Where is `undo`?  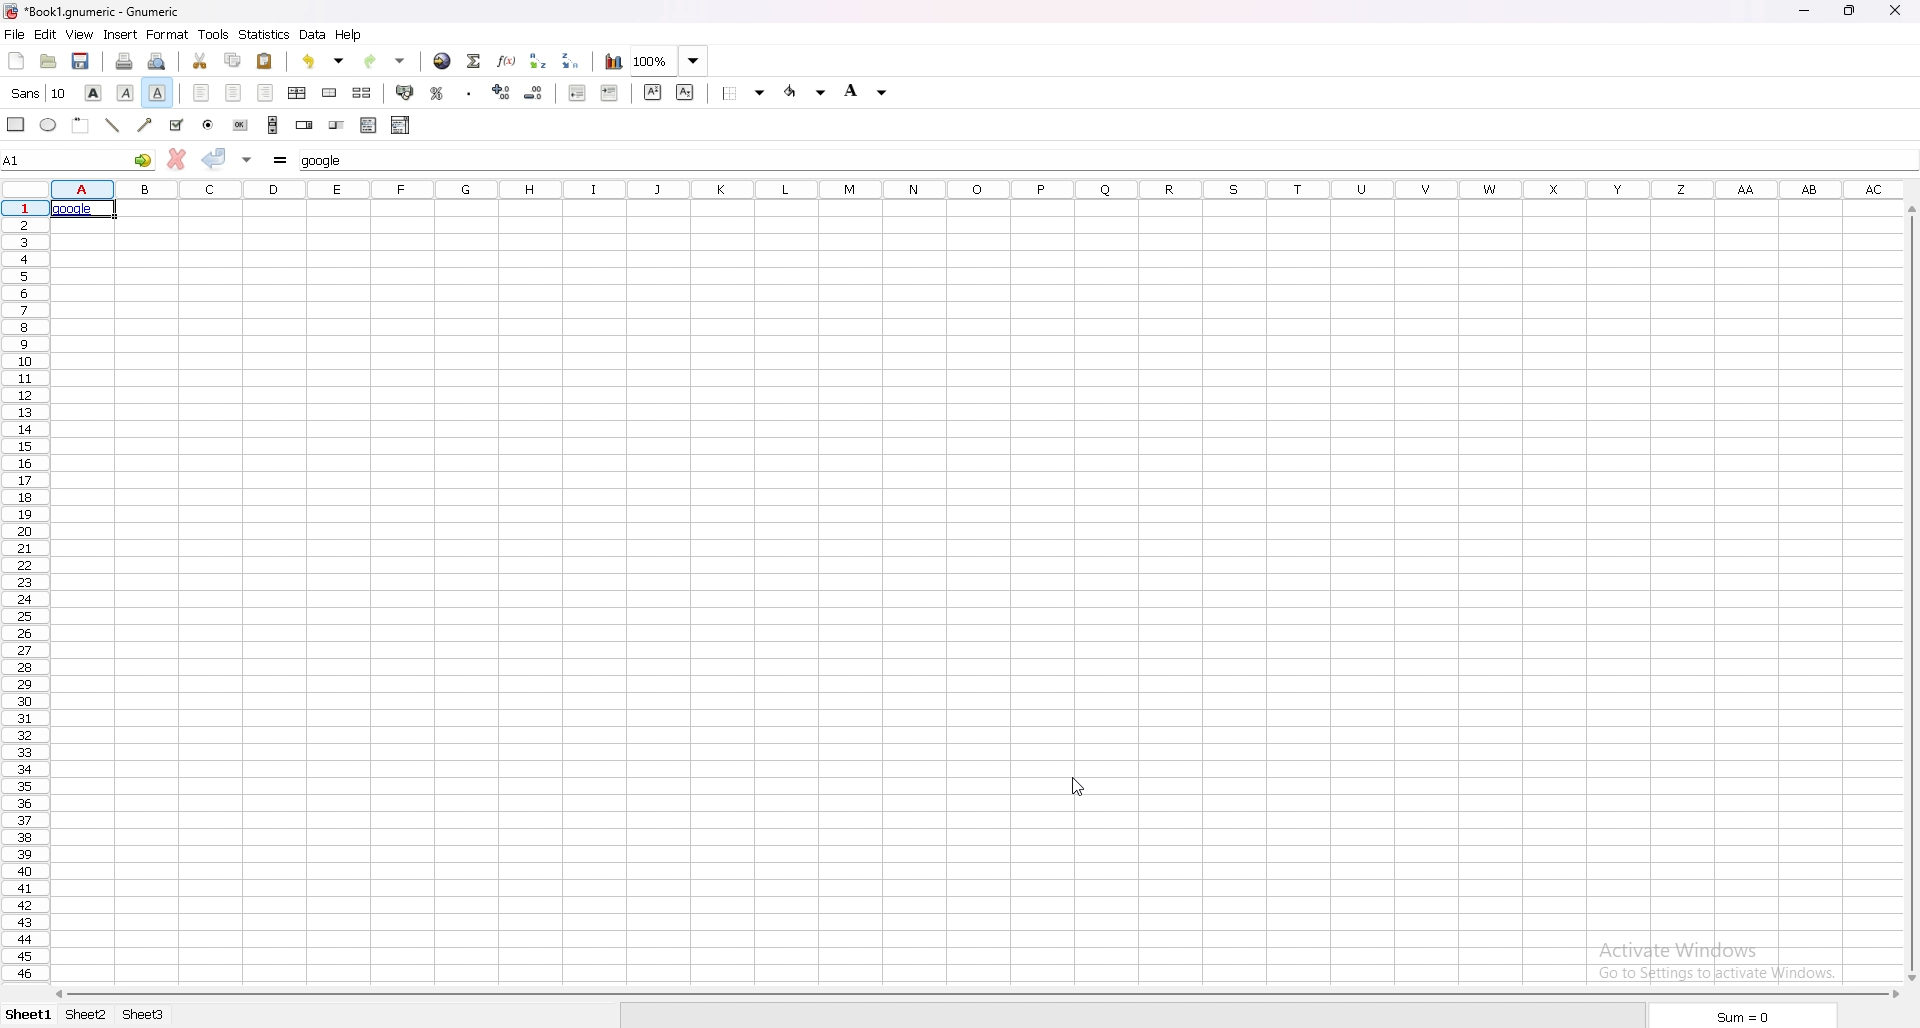 undo is located at coordinates (325, 61).